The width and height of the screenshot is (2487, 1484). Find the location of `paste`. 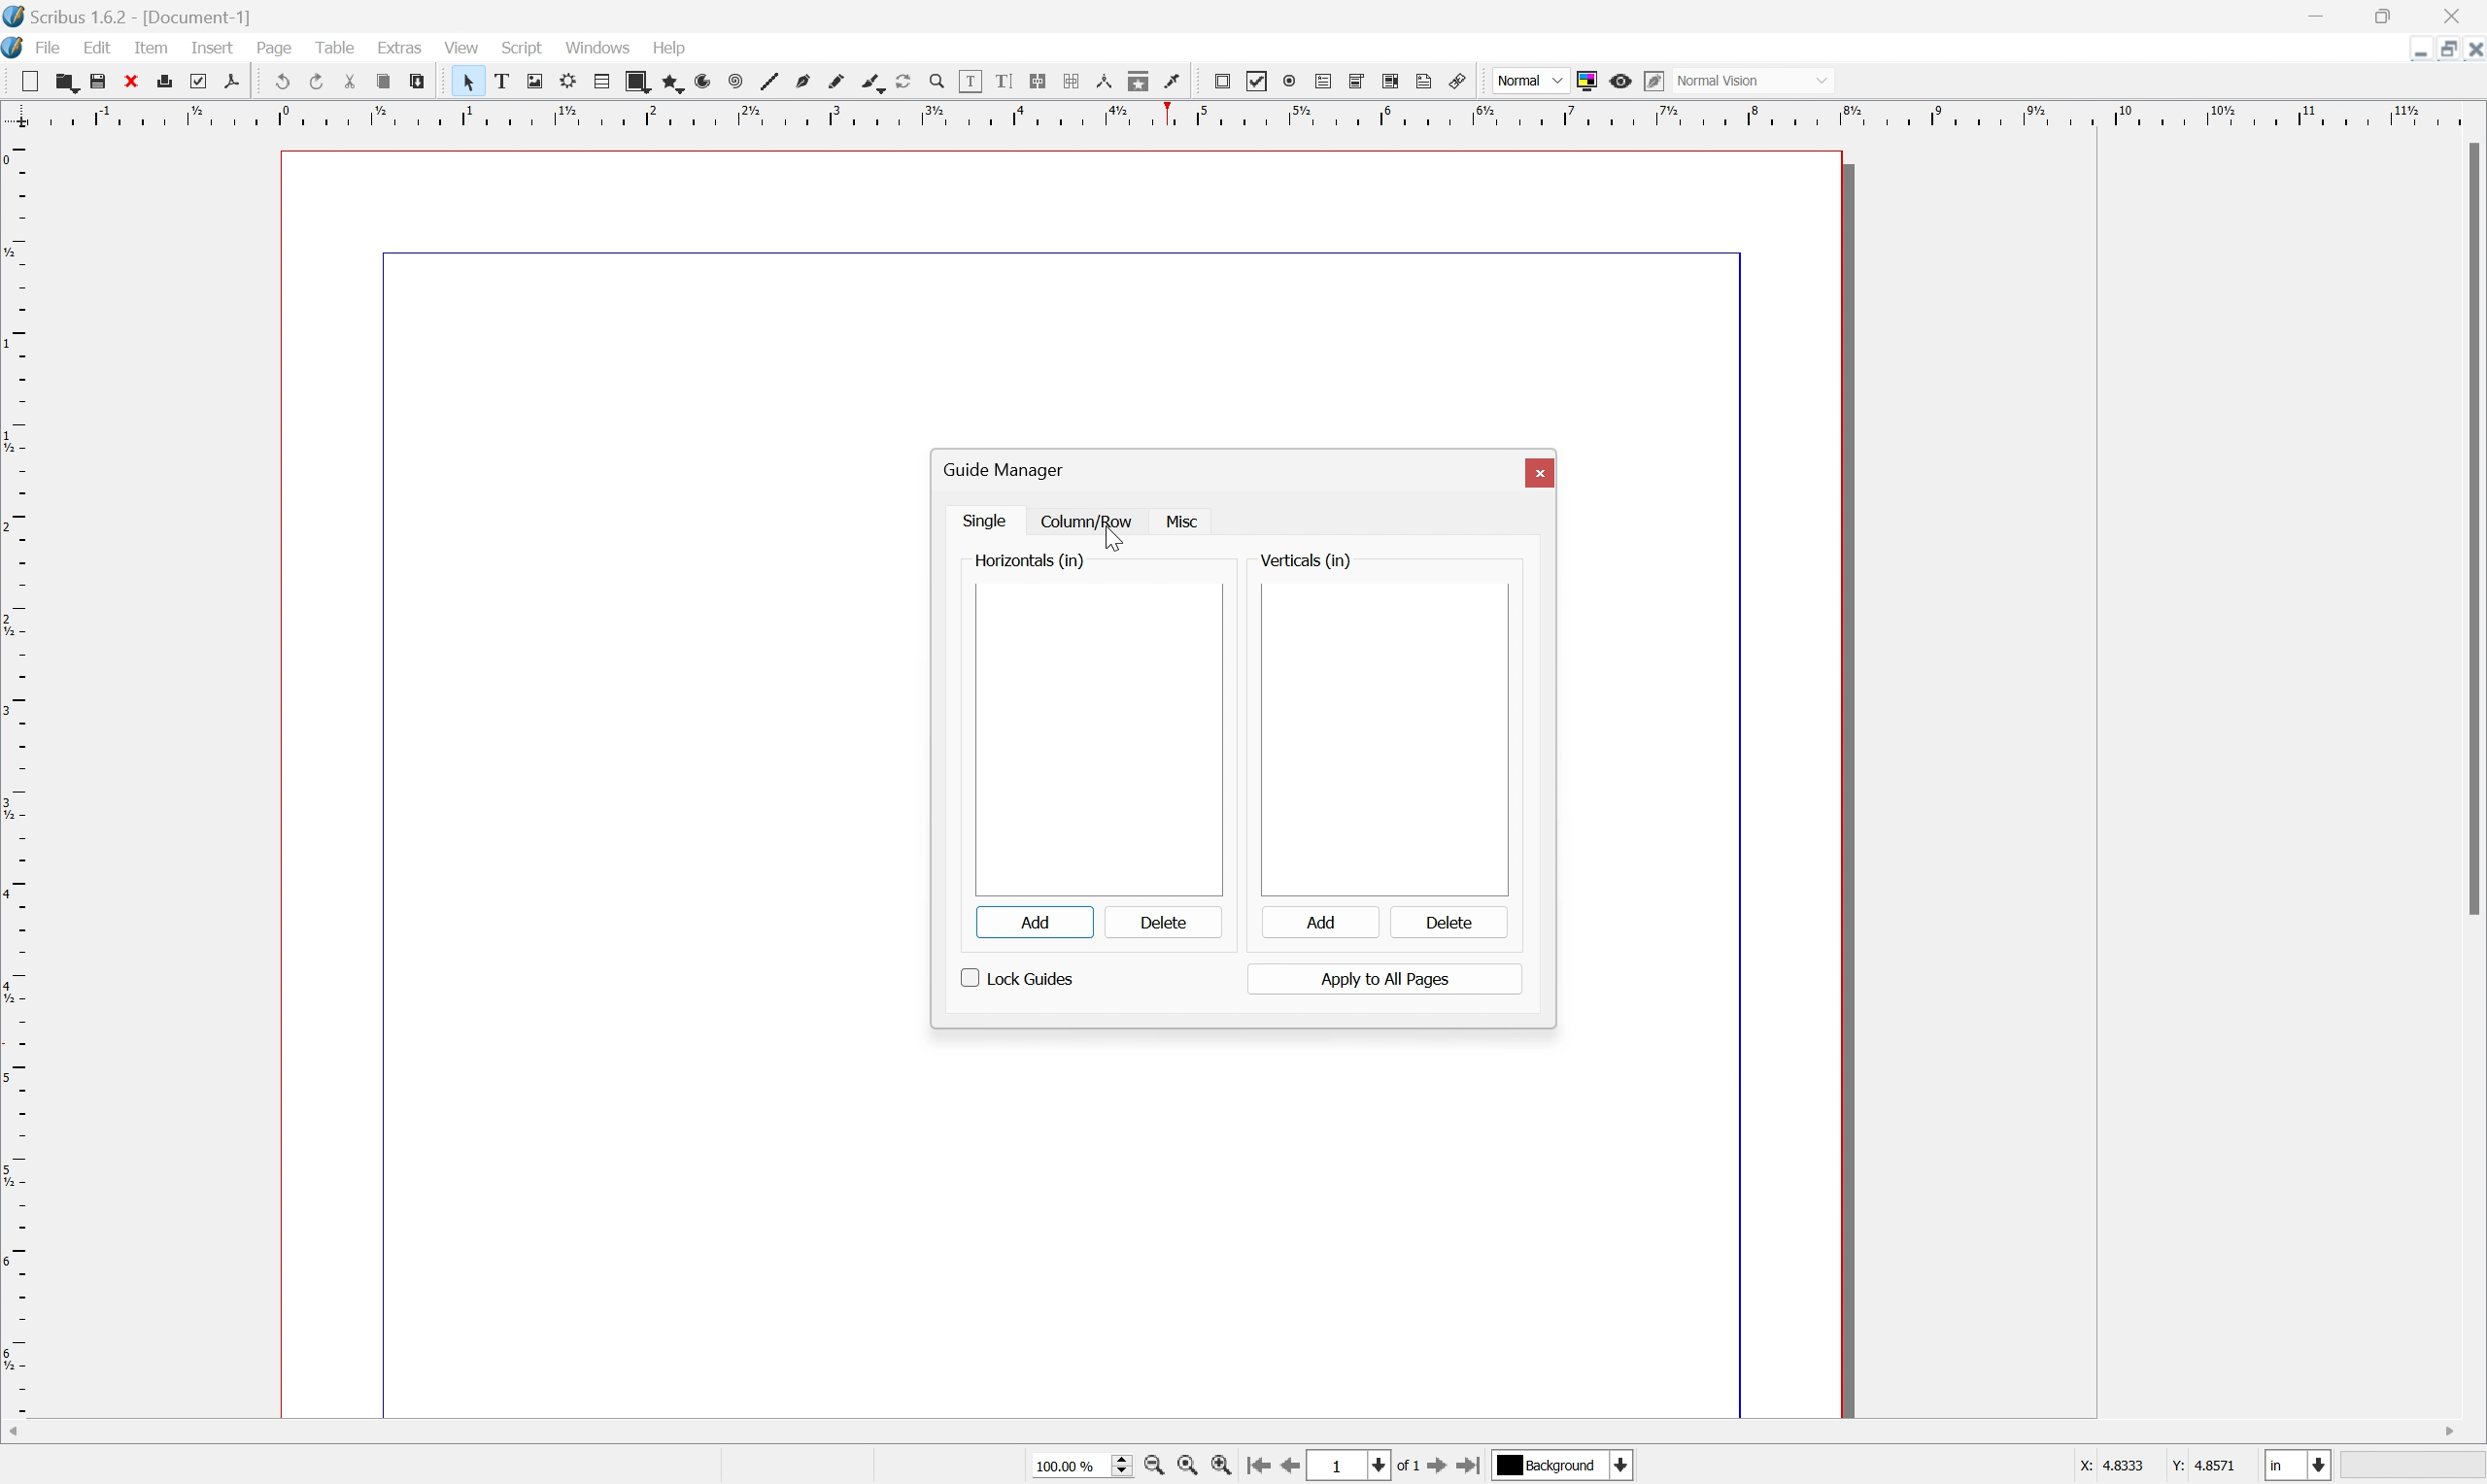

paste is located at coordinates (418, 81).